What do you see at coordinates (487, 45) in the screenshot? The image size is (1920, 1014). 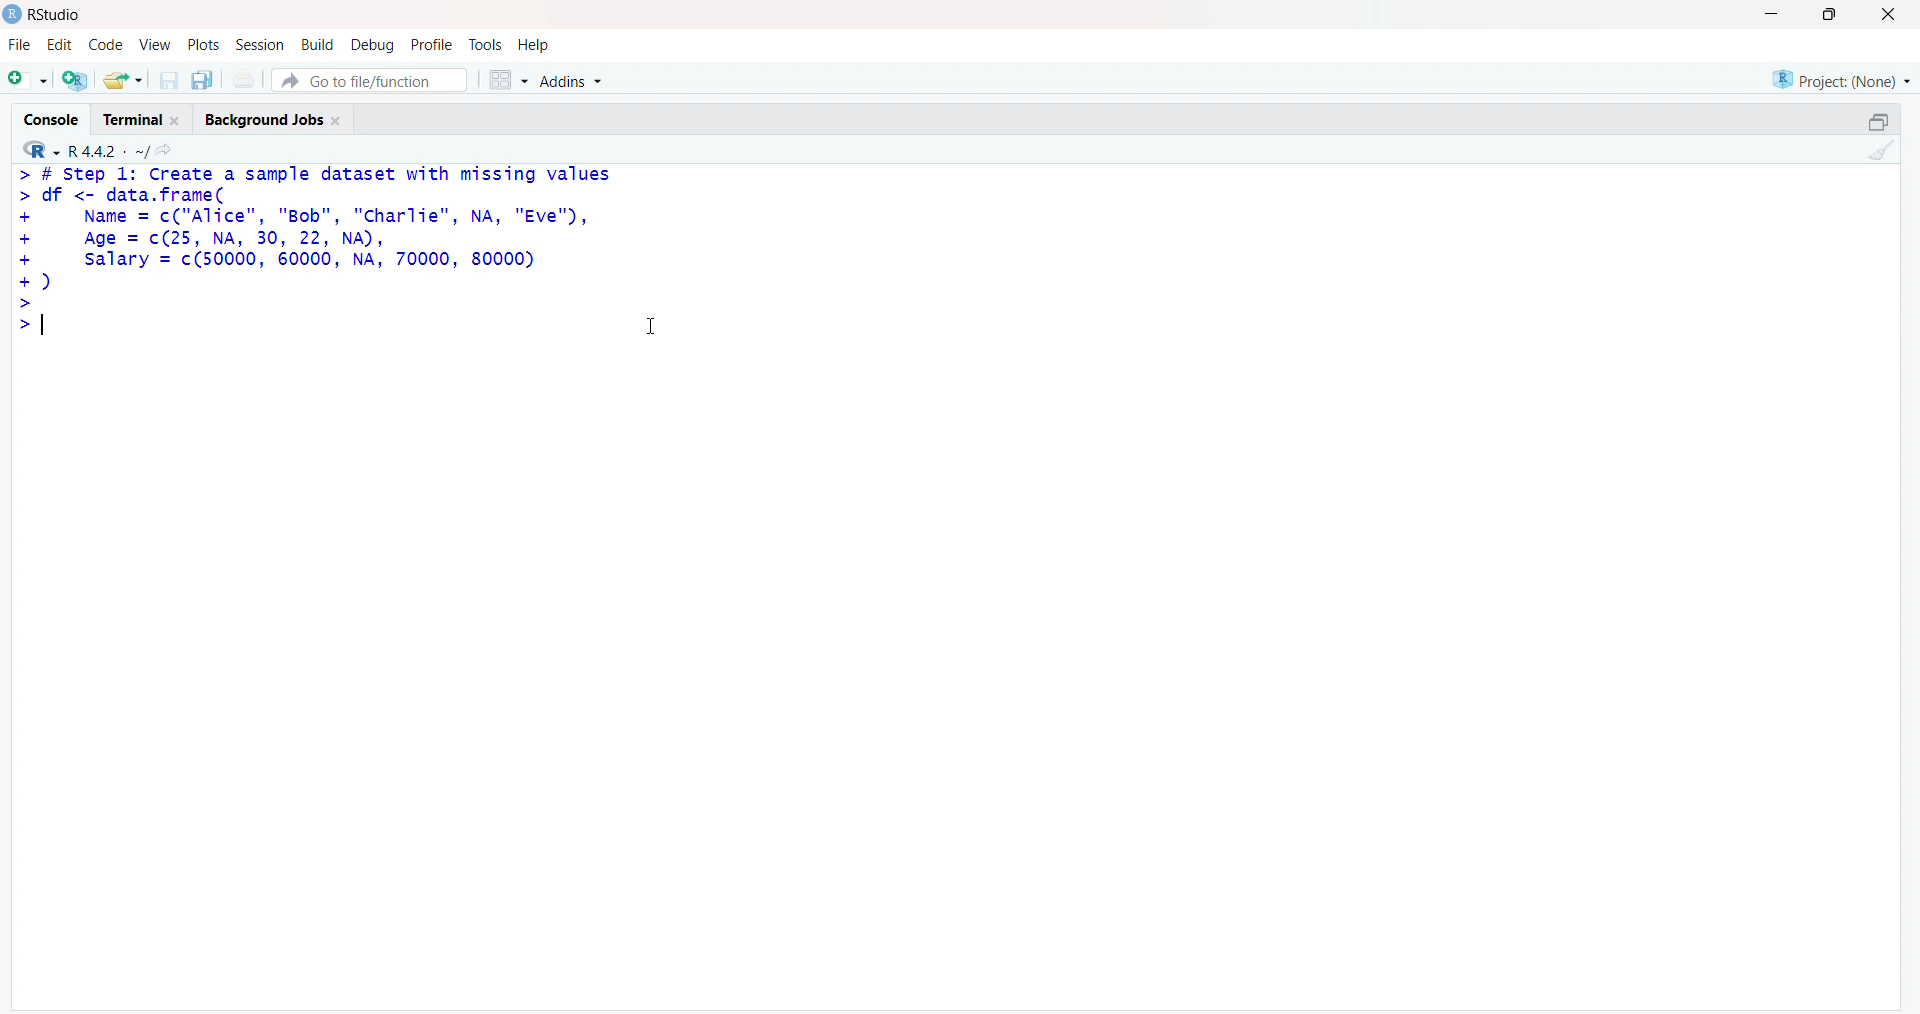 I see `Tools` at bounding box center [487, 45].